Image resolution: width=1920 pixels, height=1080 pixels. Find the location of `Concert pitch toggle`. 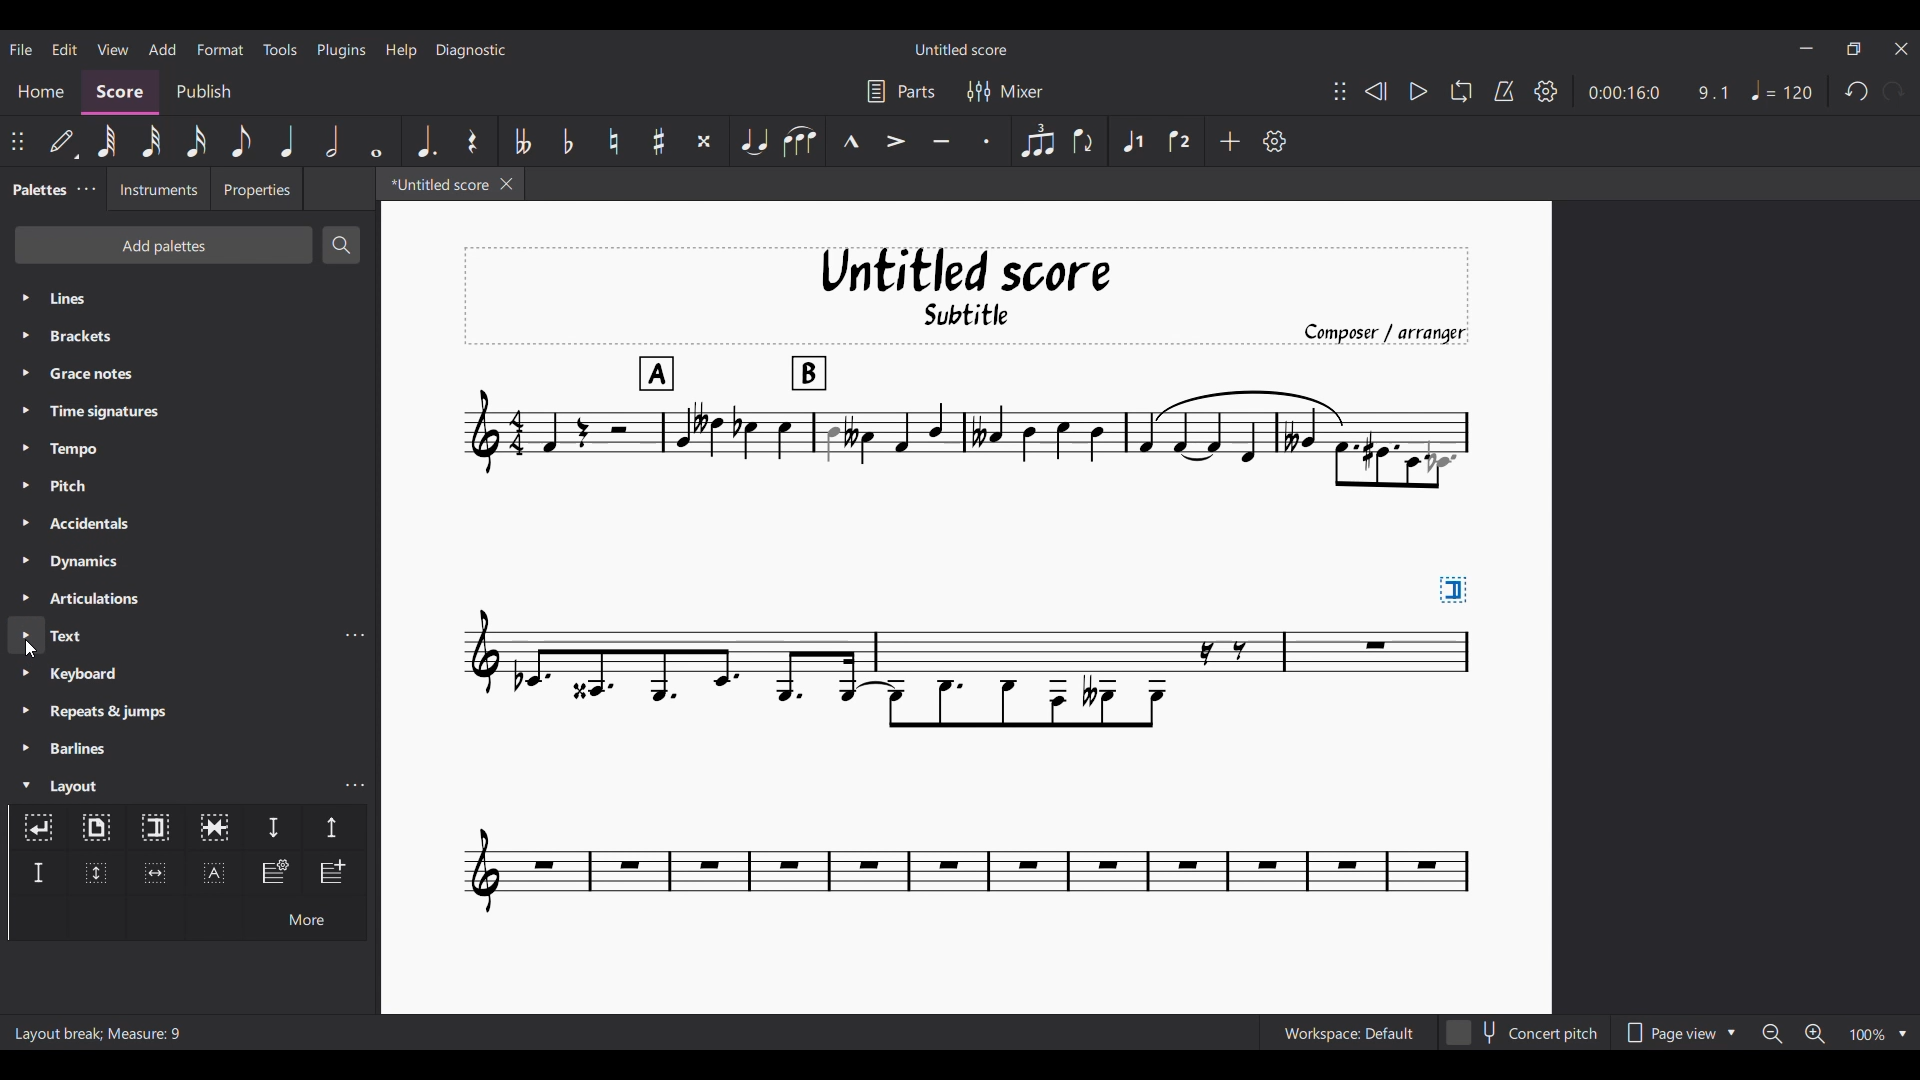

Concert pitch toggle is located at coordinates (1523, 1033).